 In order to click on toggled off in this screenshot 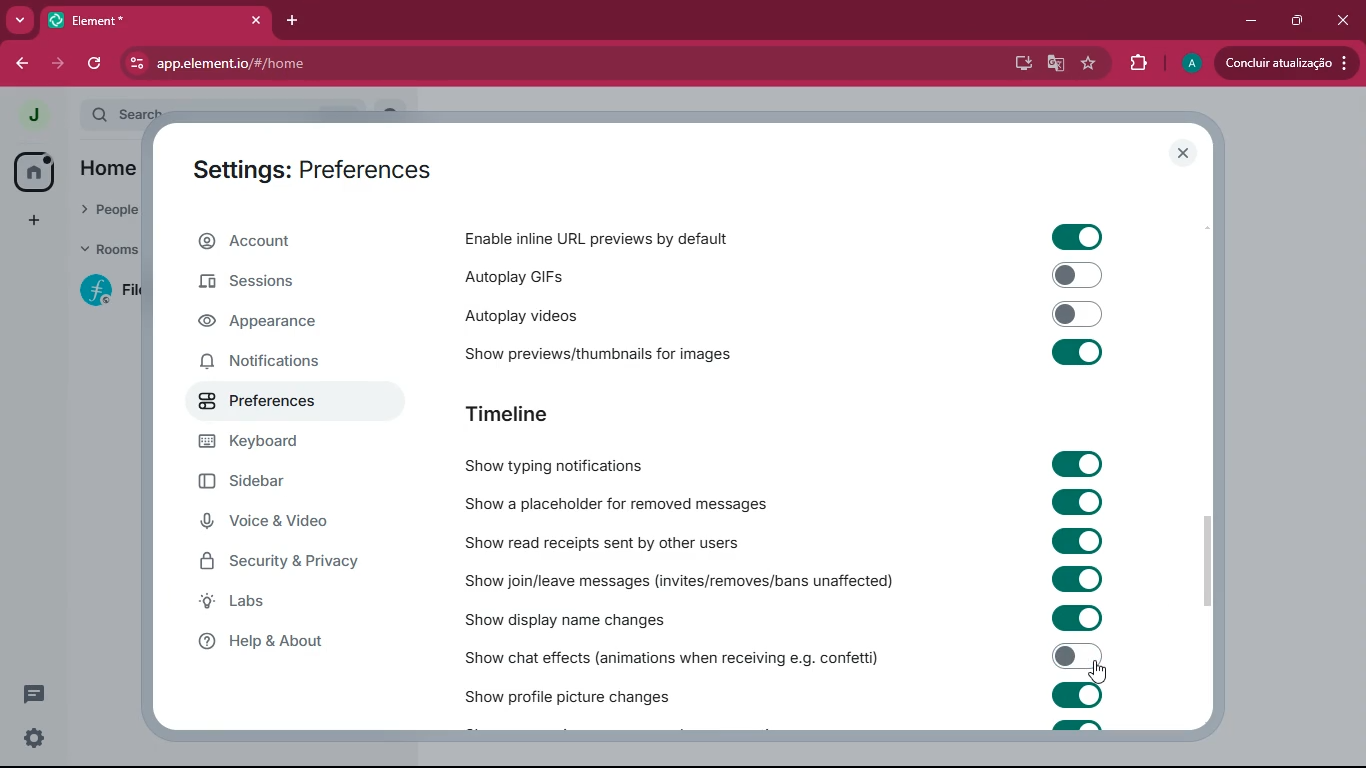, I will do `click(1077, 656)`.